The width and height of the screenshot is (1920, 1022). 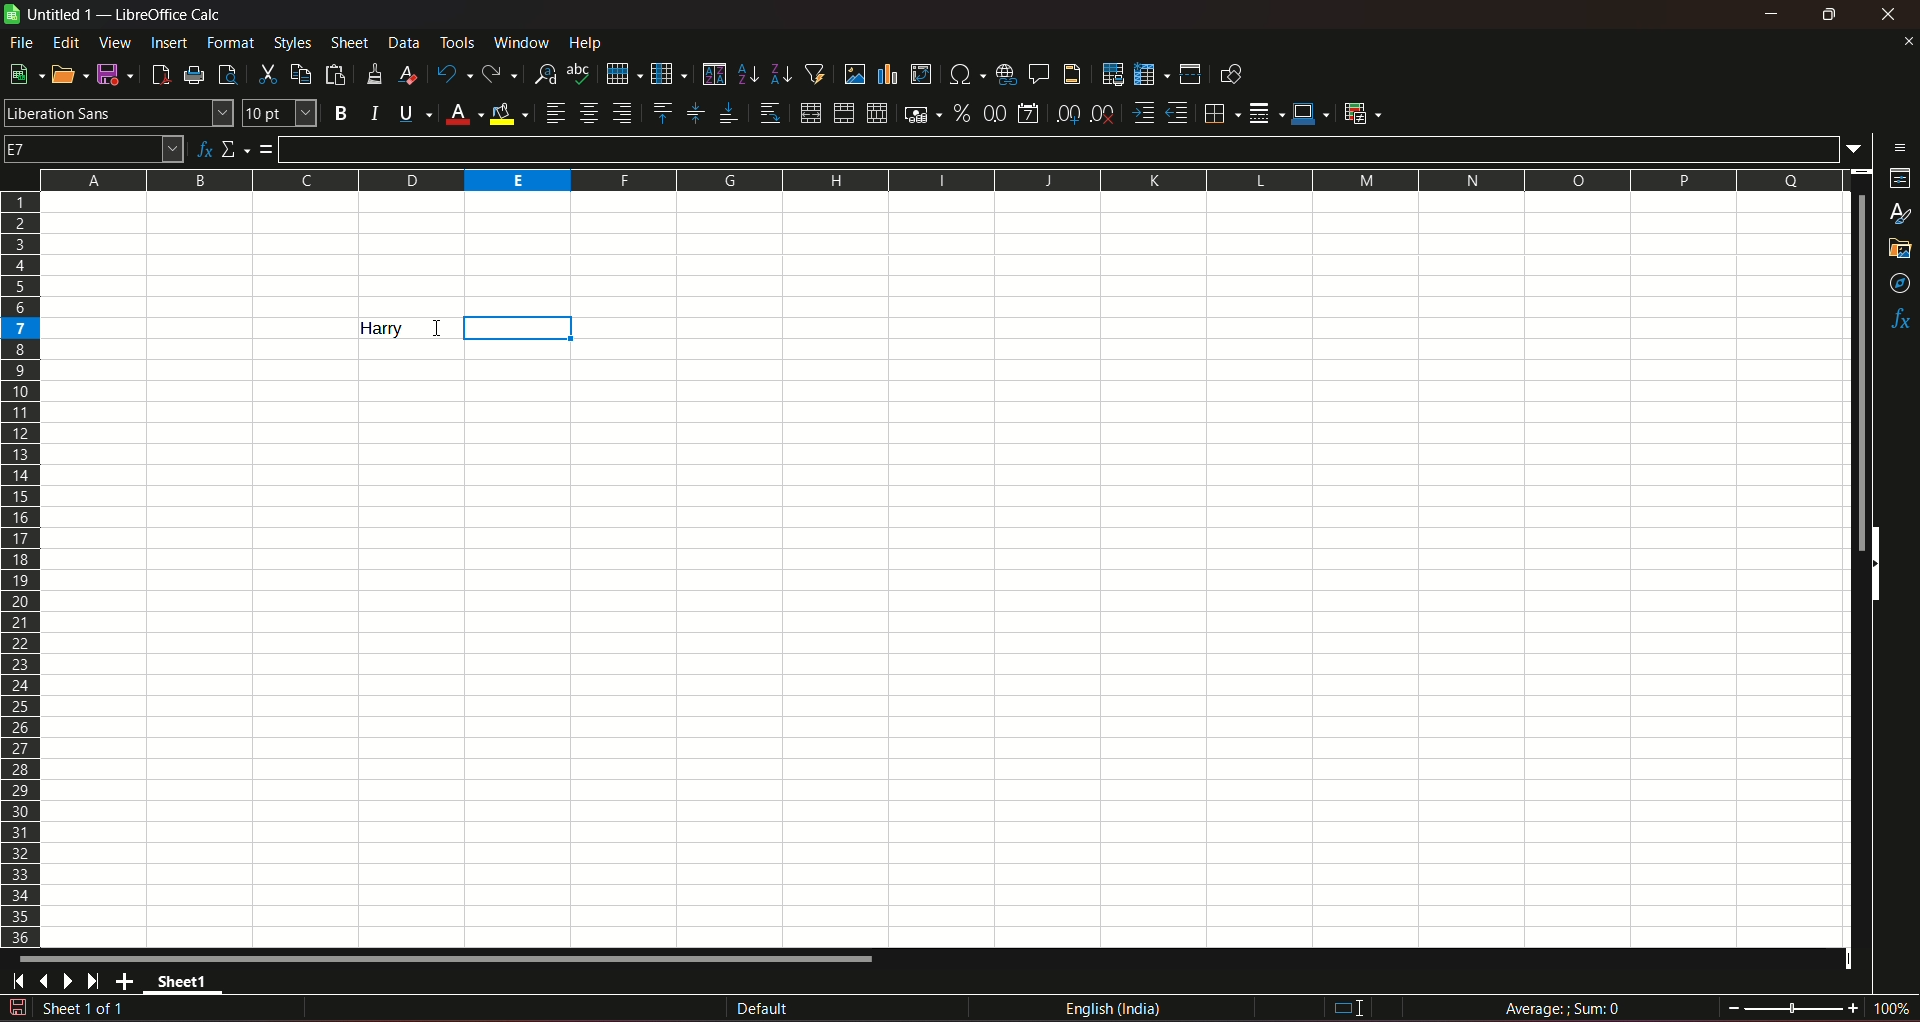 I want to click on show draw functions, so click(x=1231, y=73).